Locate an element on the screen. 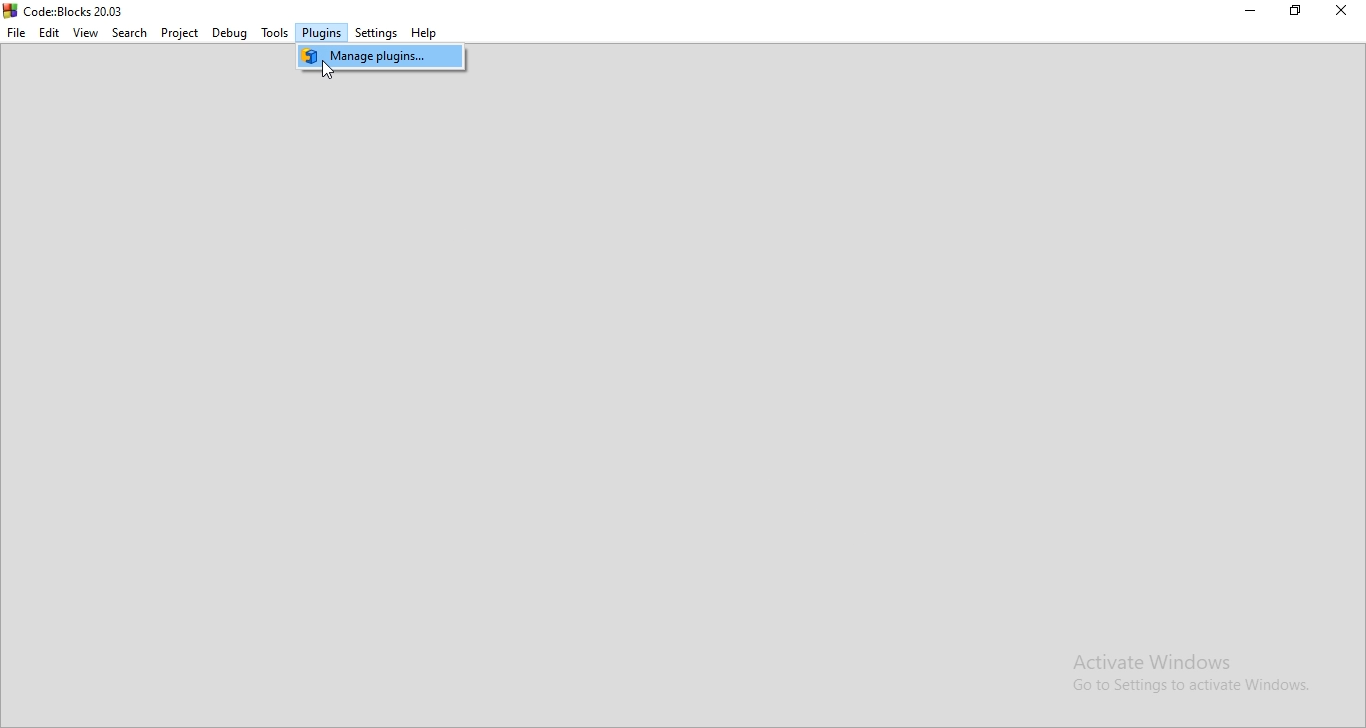 This screenshot has height=728, width=1366. Manage plugins... is located at coordinates (381, 57).